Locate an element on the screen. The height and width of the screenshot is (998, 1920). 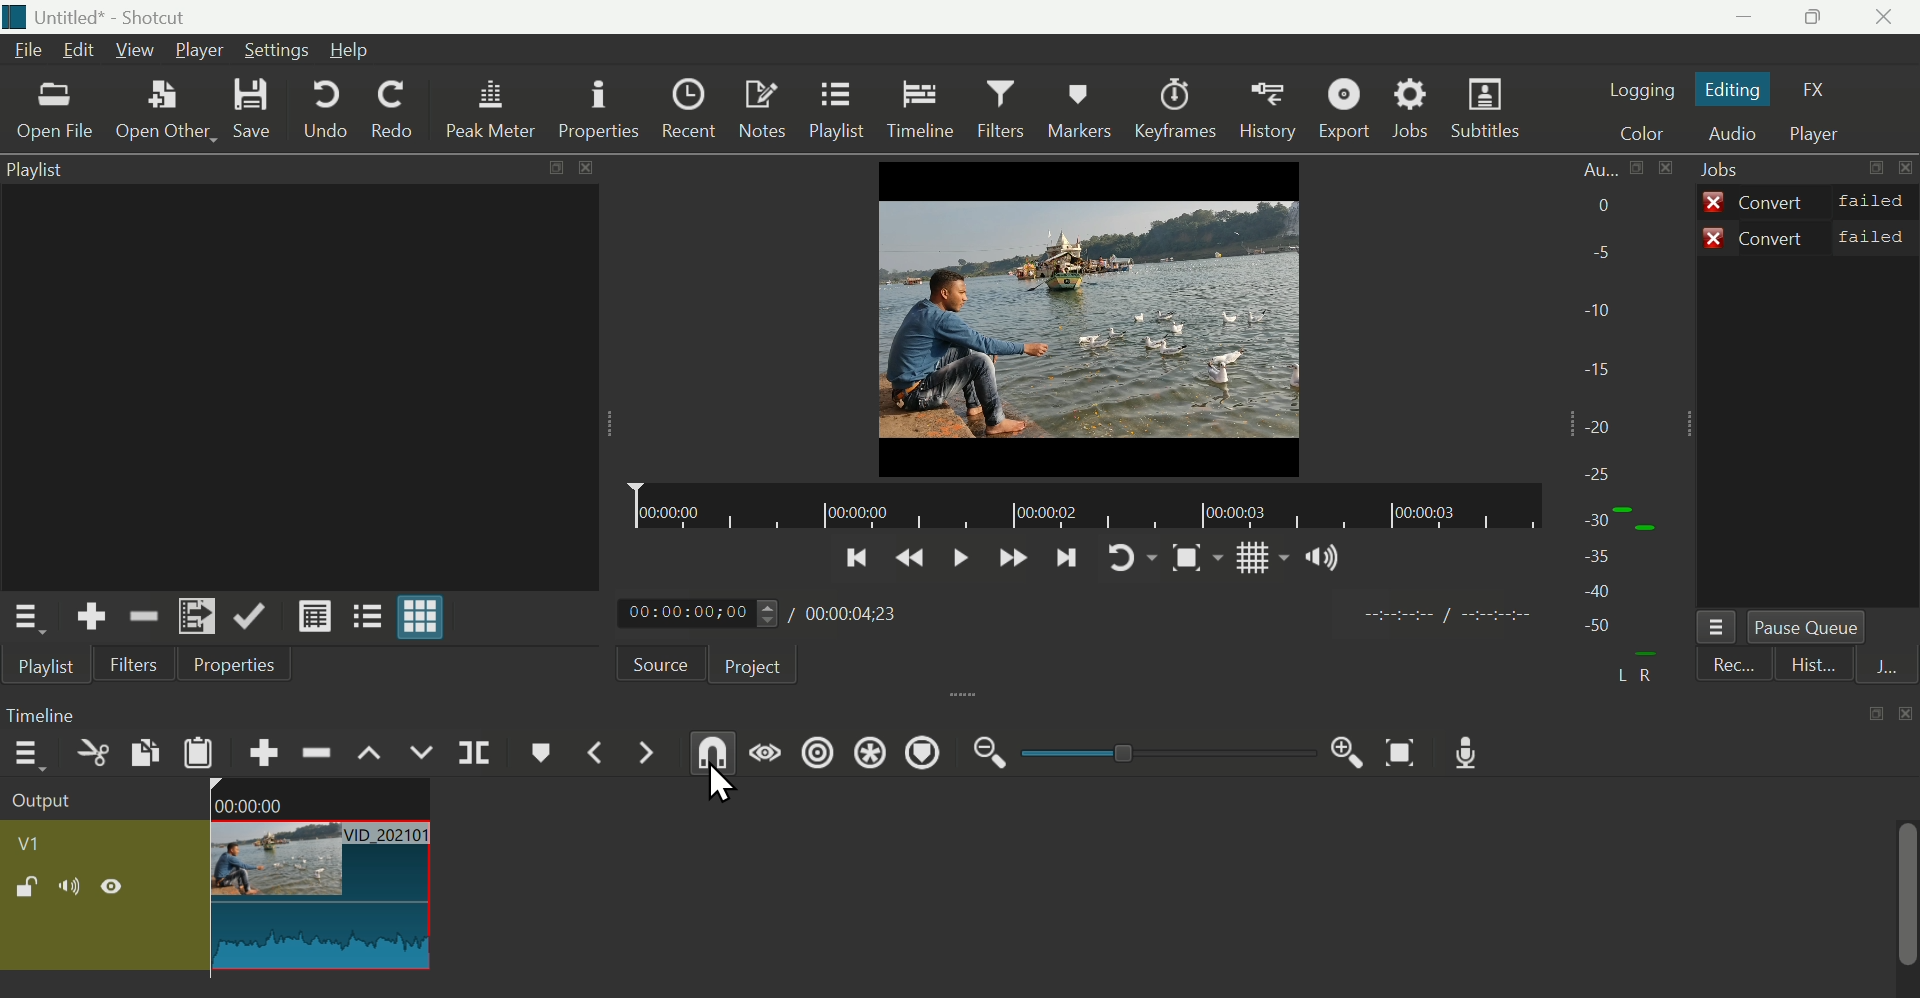
Time is located at coordinates (48, 714).